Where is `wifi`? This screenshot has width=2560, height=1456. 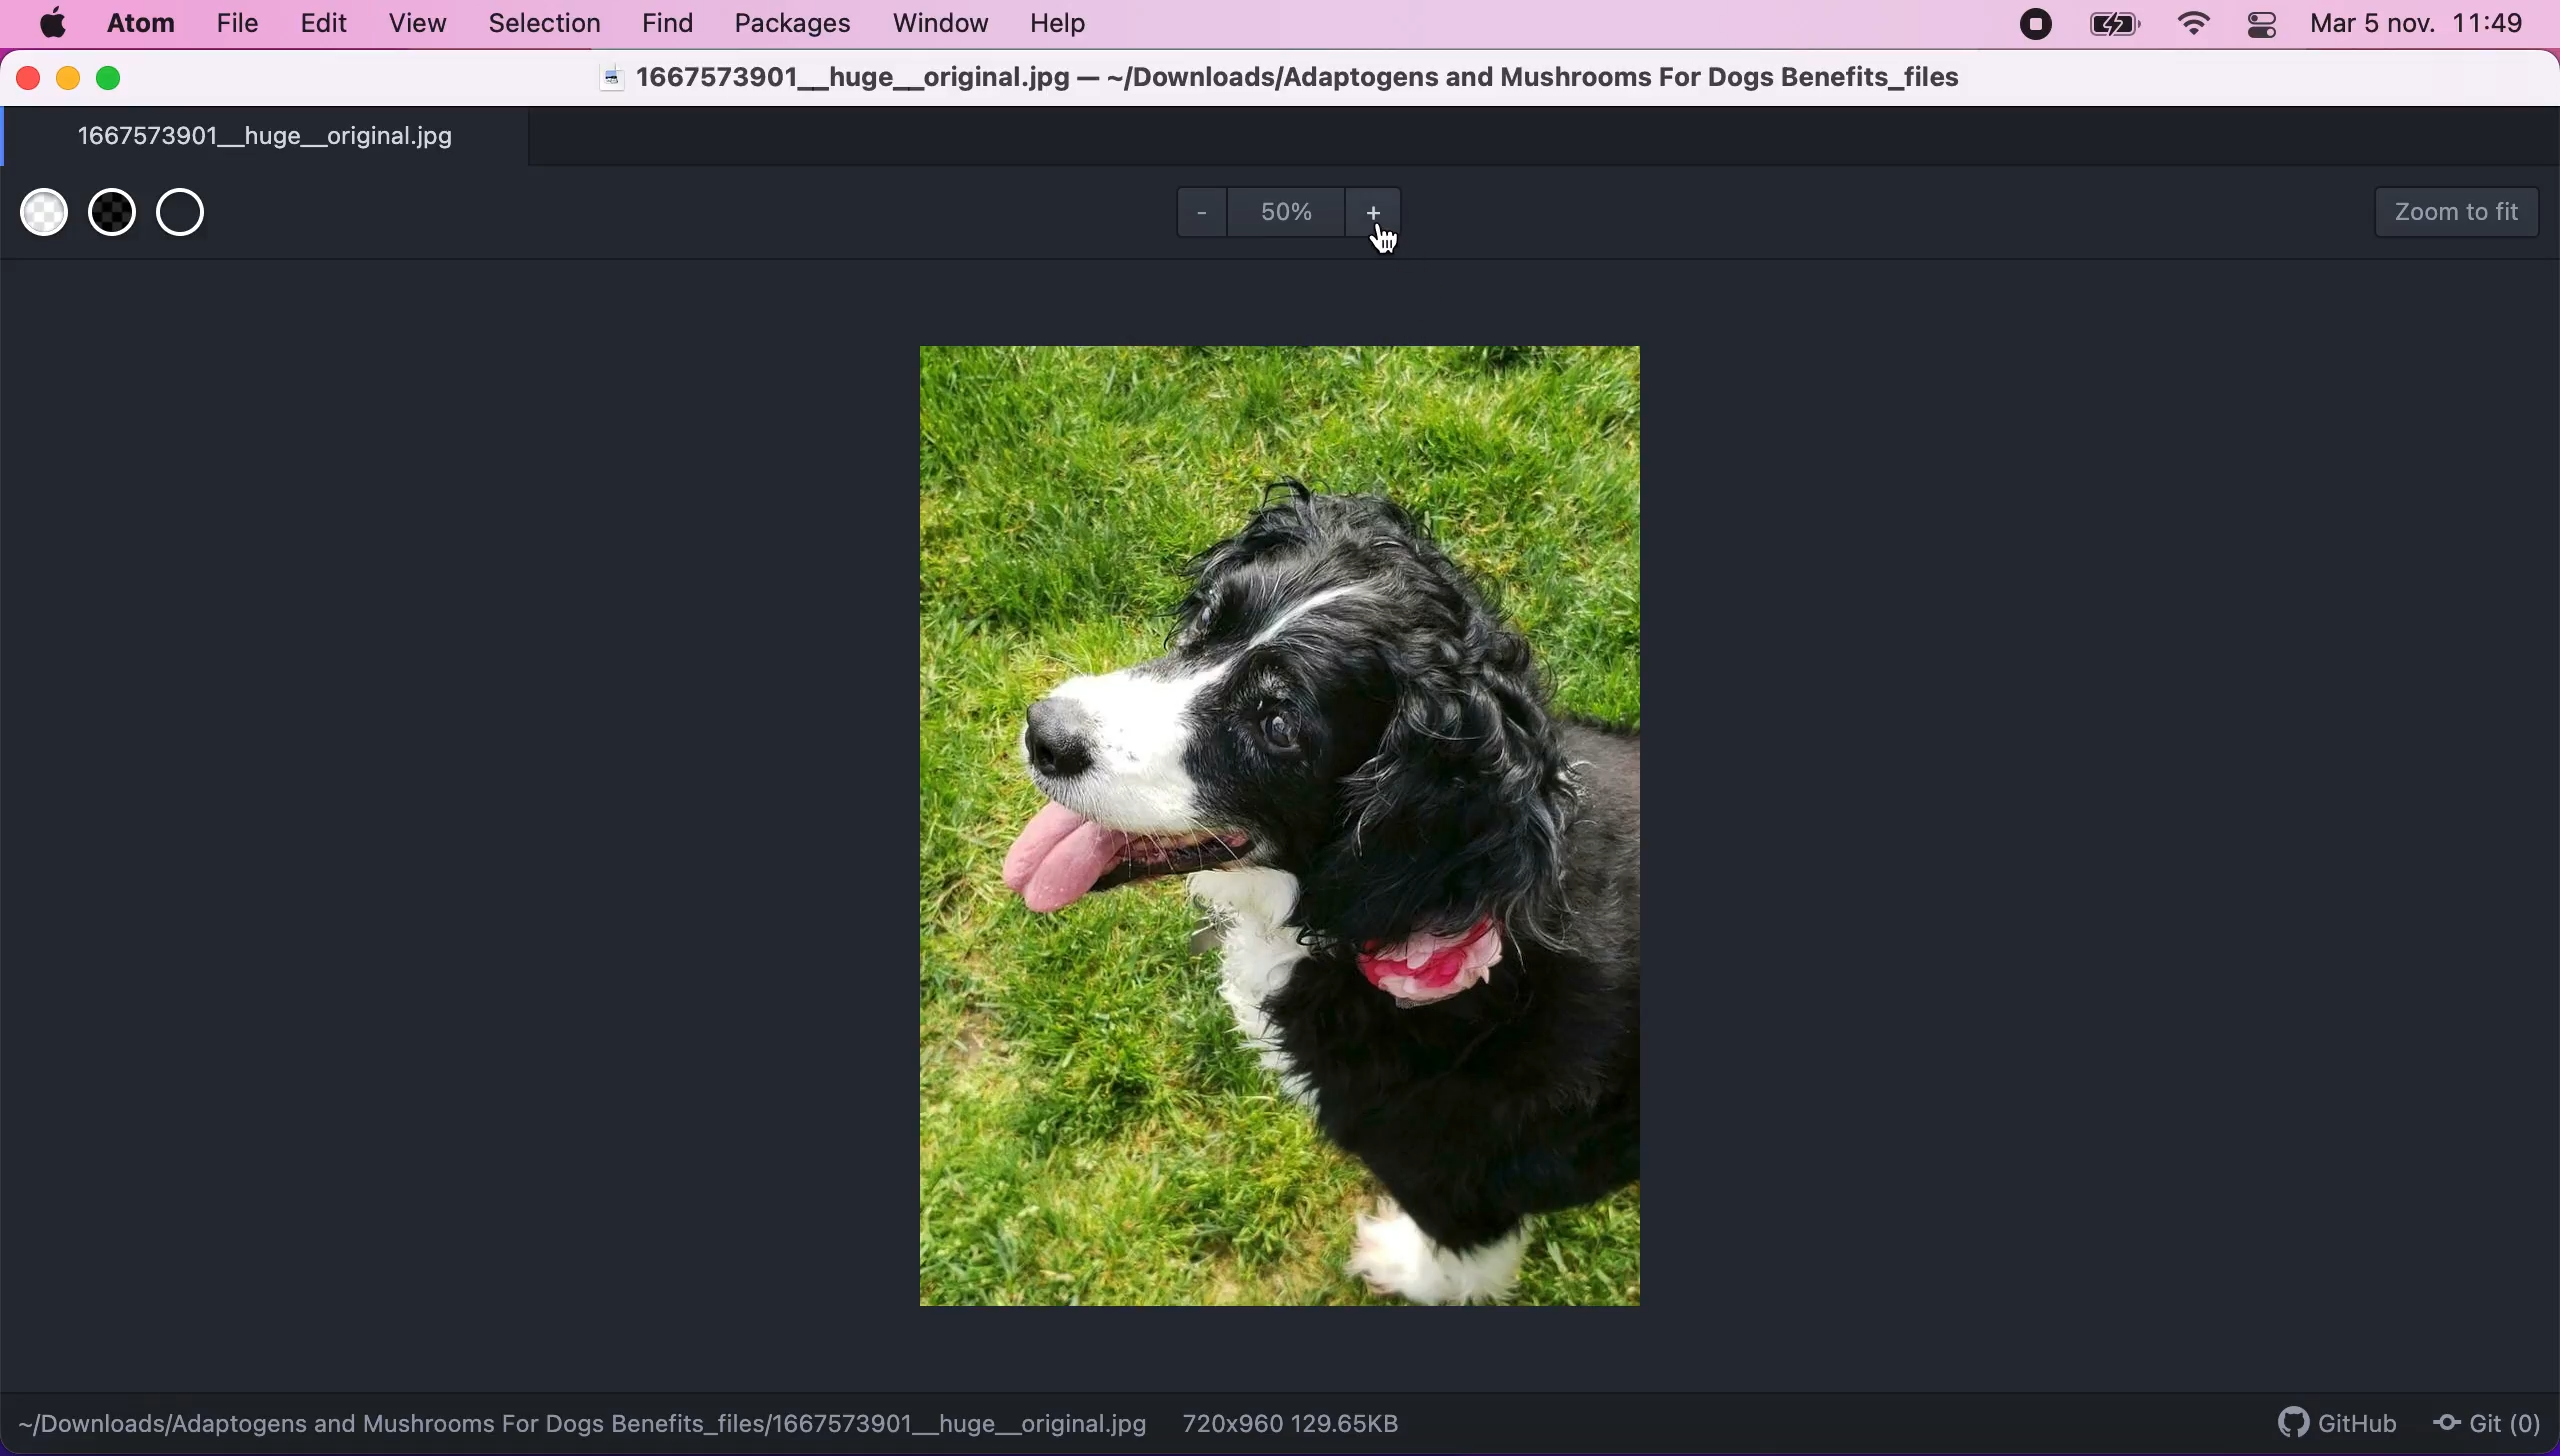
wifi is located at coordinates (2203, 27).